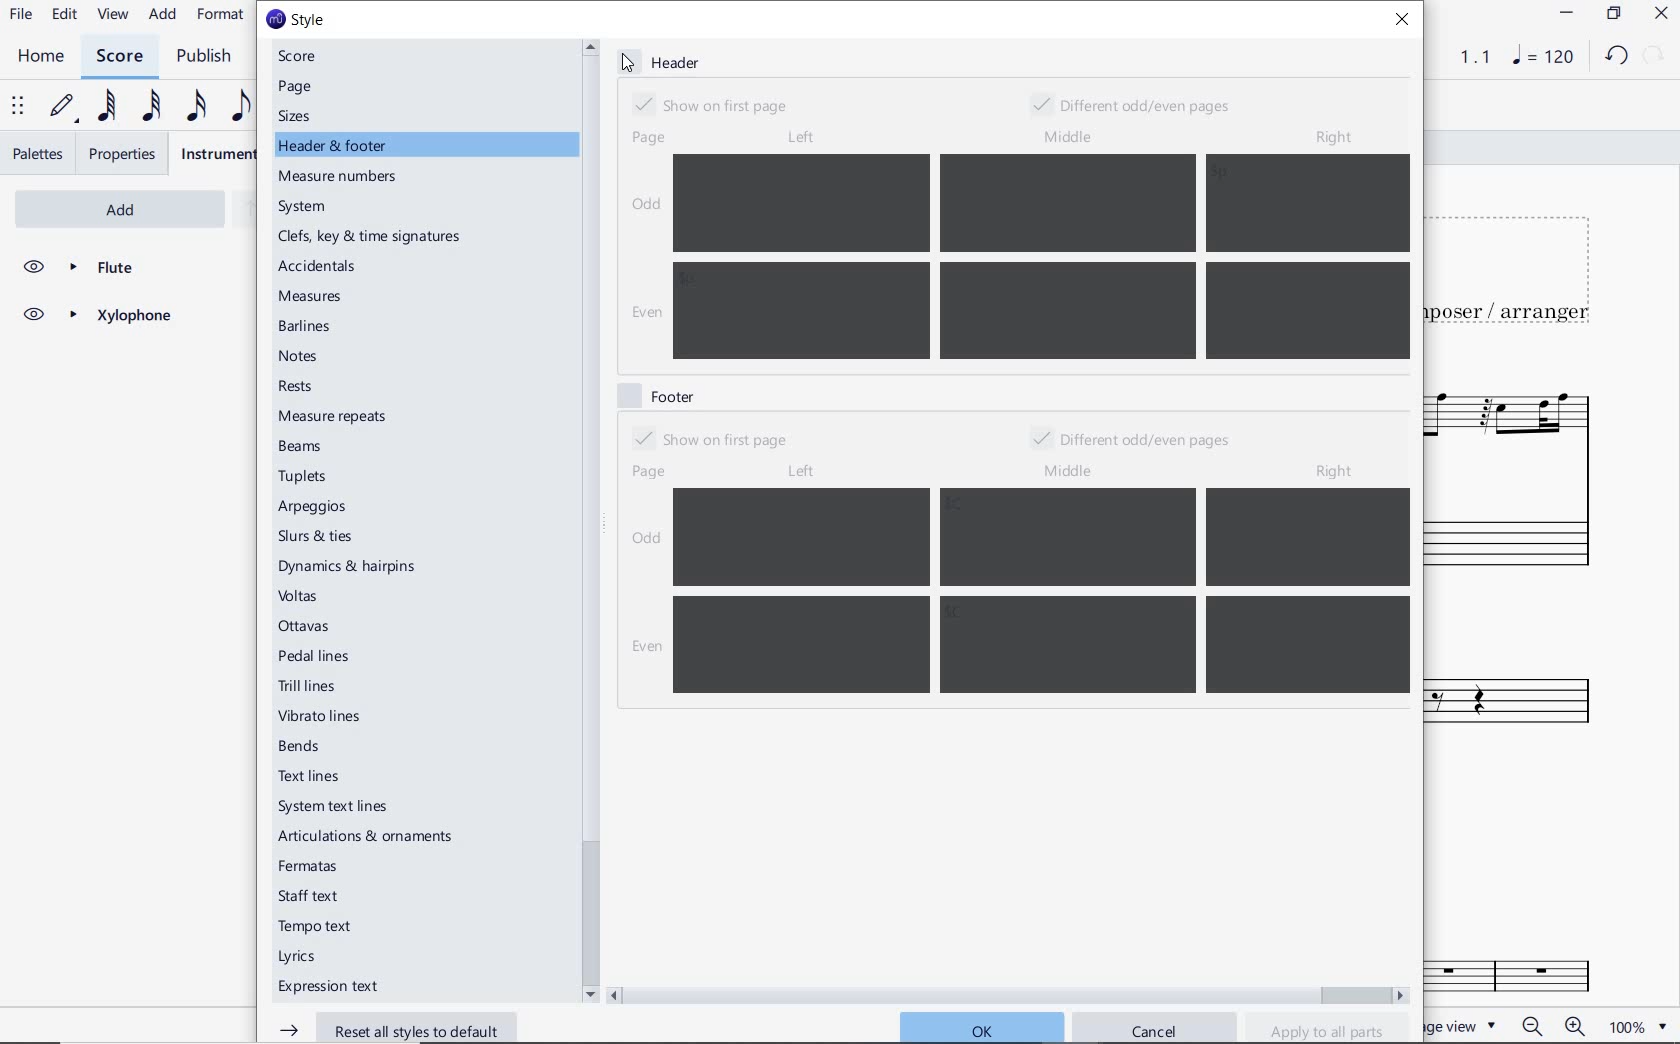 The width and height of the screenshot is (1680, 1044). I want to click on ADD, so click(164, 14).